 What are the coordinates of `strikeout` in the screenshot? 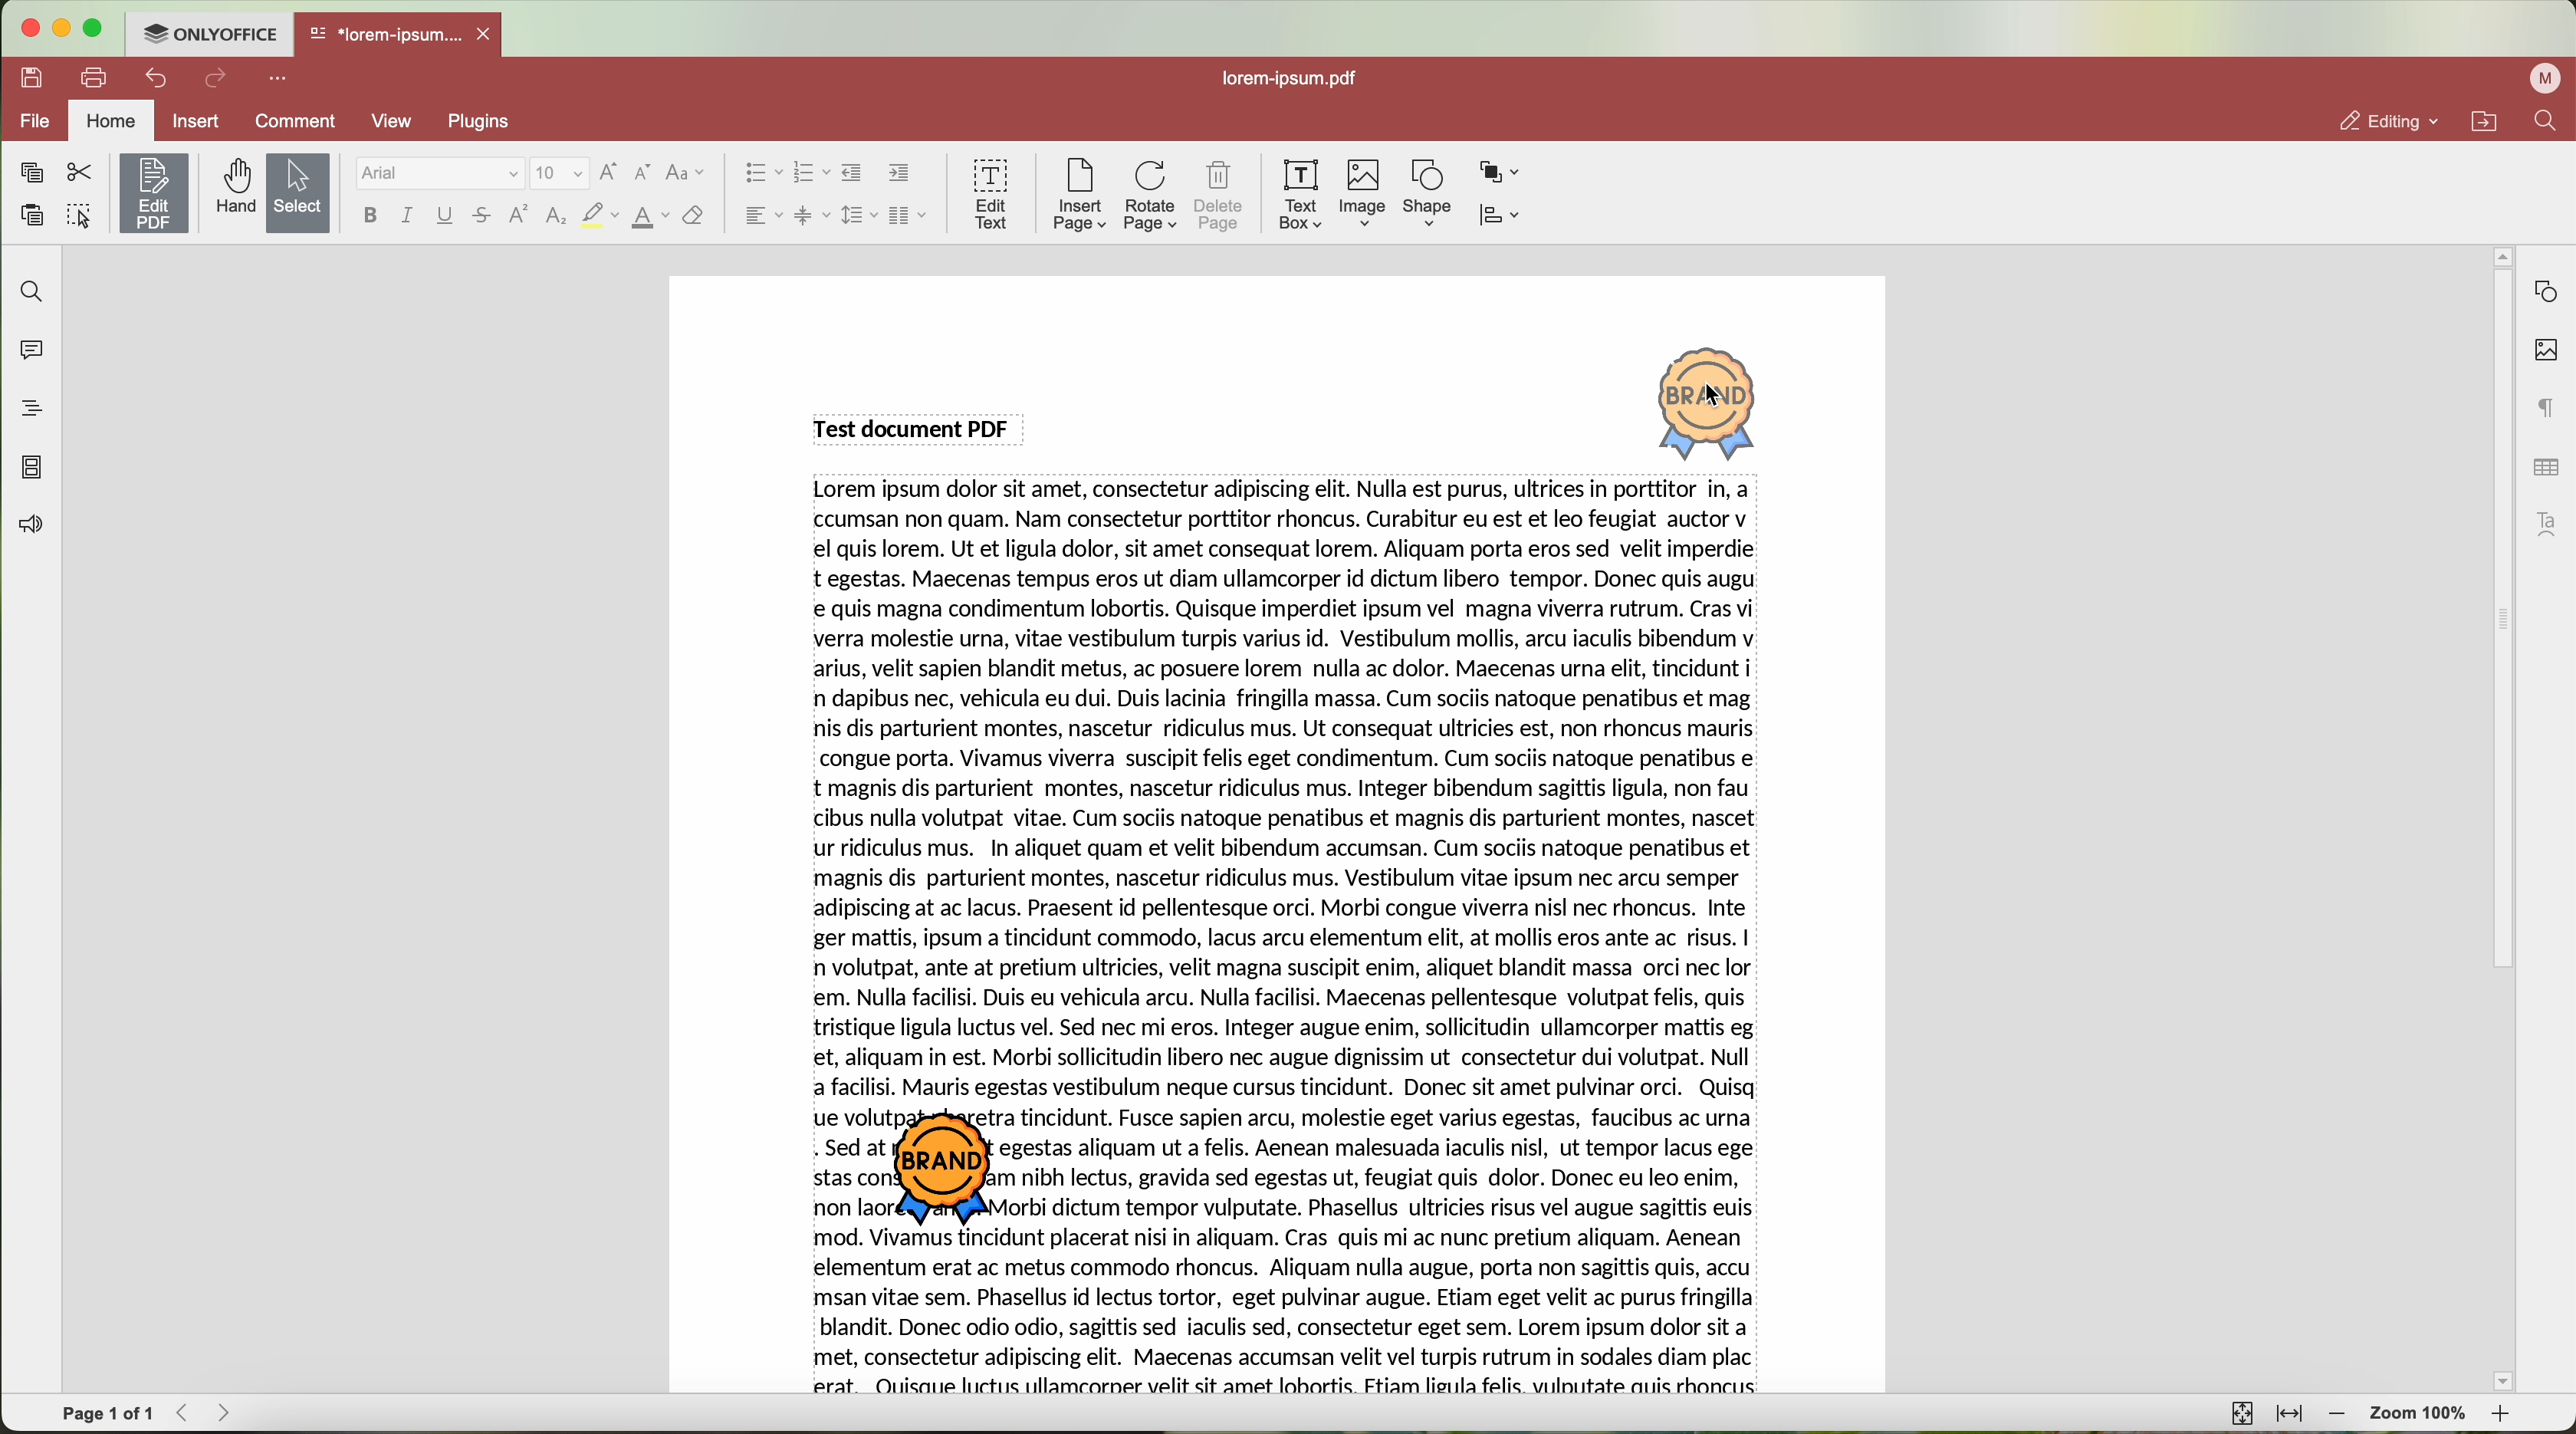 It's located at (483, 217).